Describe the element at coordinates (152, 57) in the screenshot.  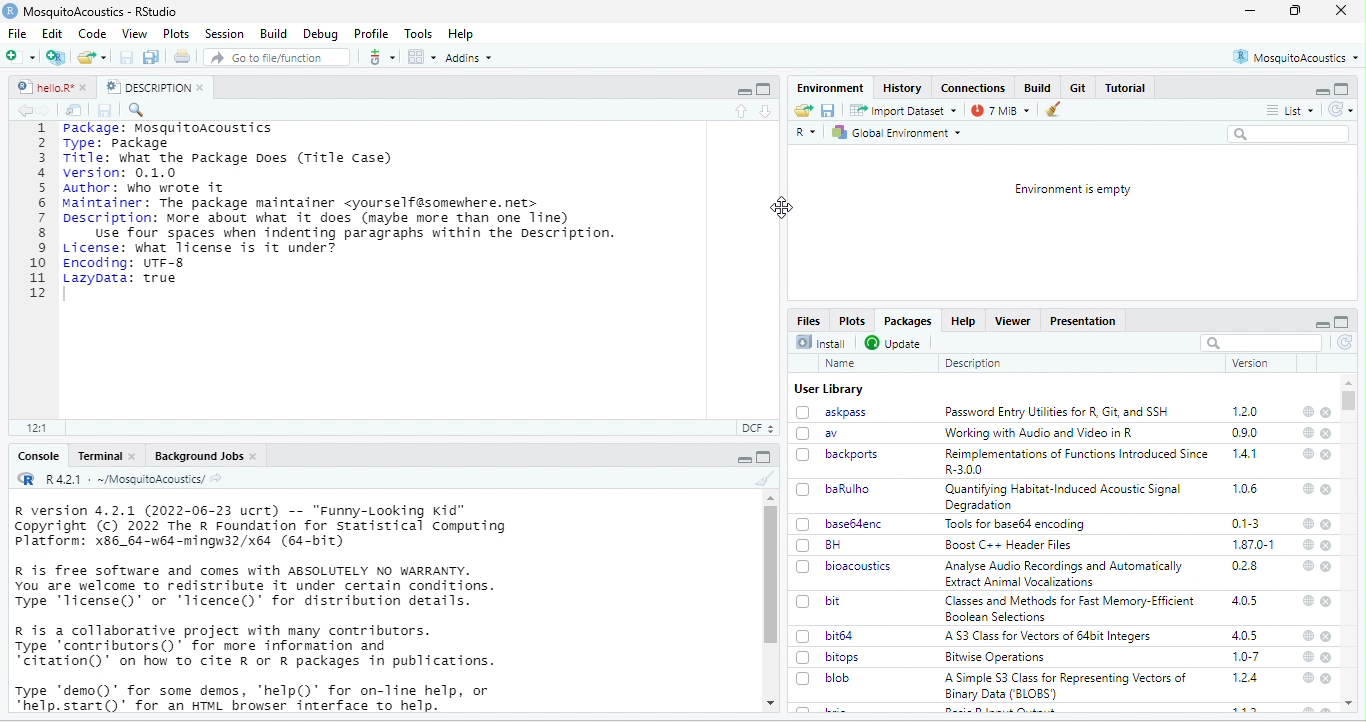
I see `save all open documents` at that location.